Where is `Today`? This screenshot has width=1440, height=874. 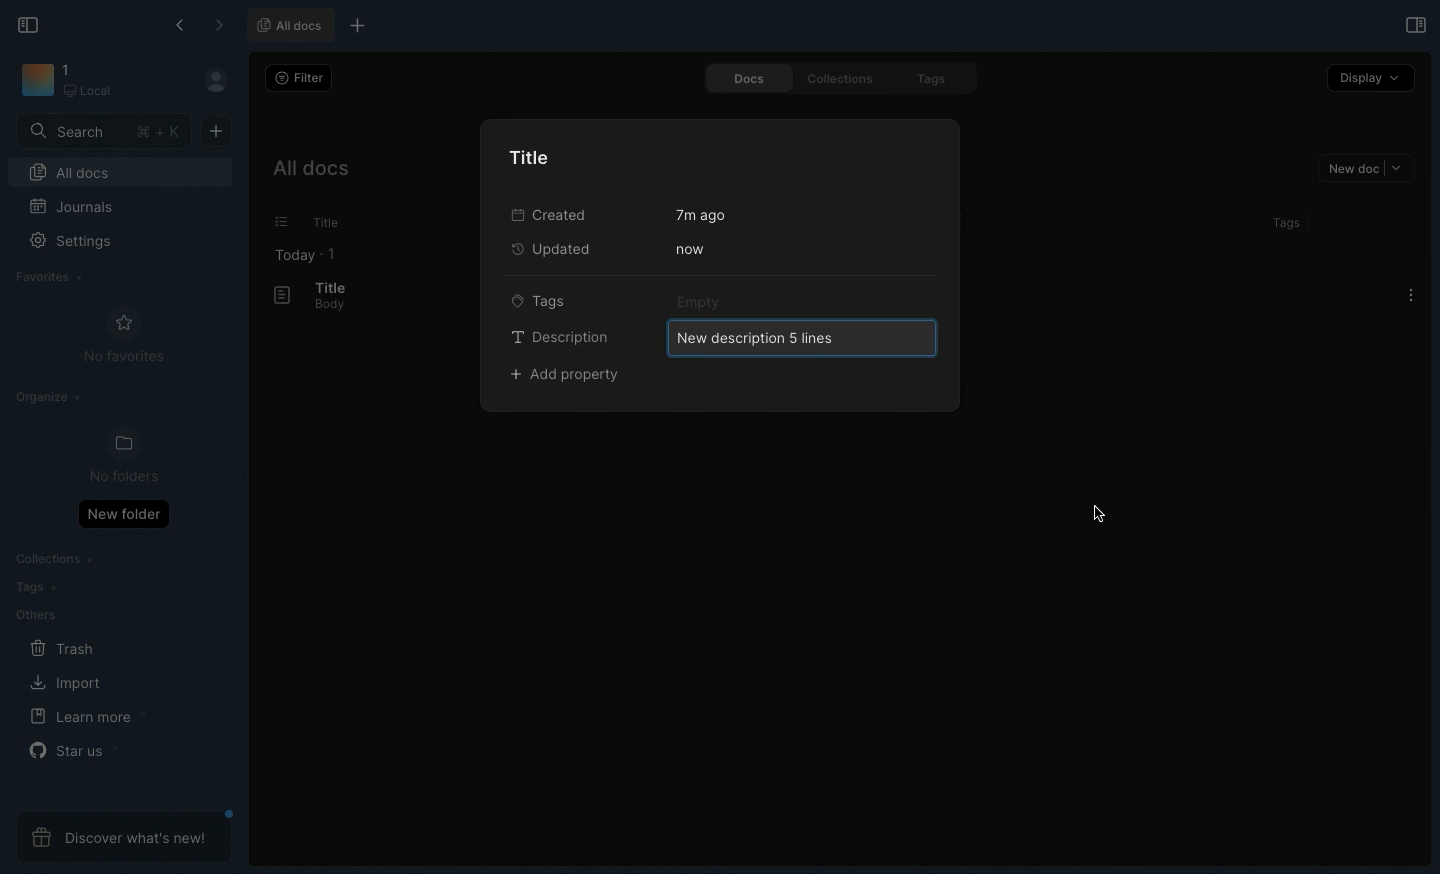 Today is located at coordinates (289, 255).